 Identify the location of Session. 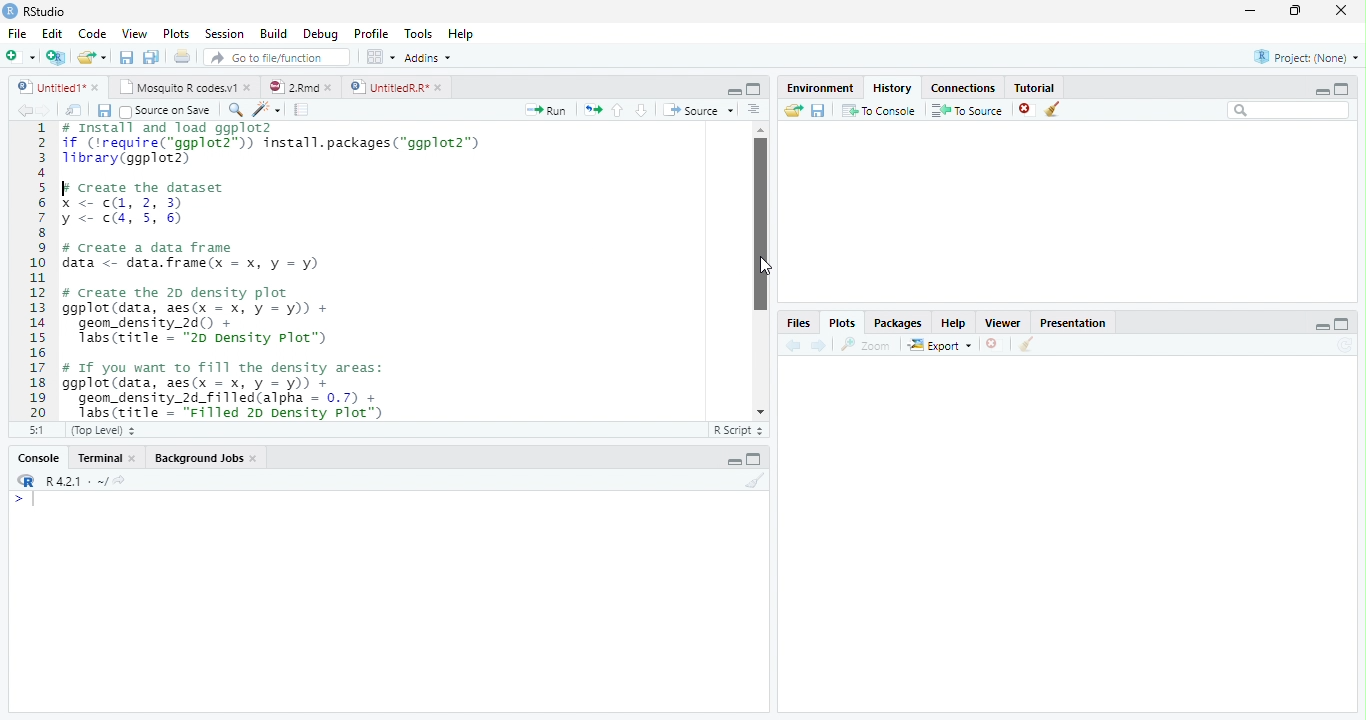
(225, 34).